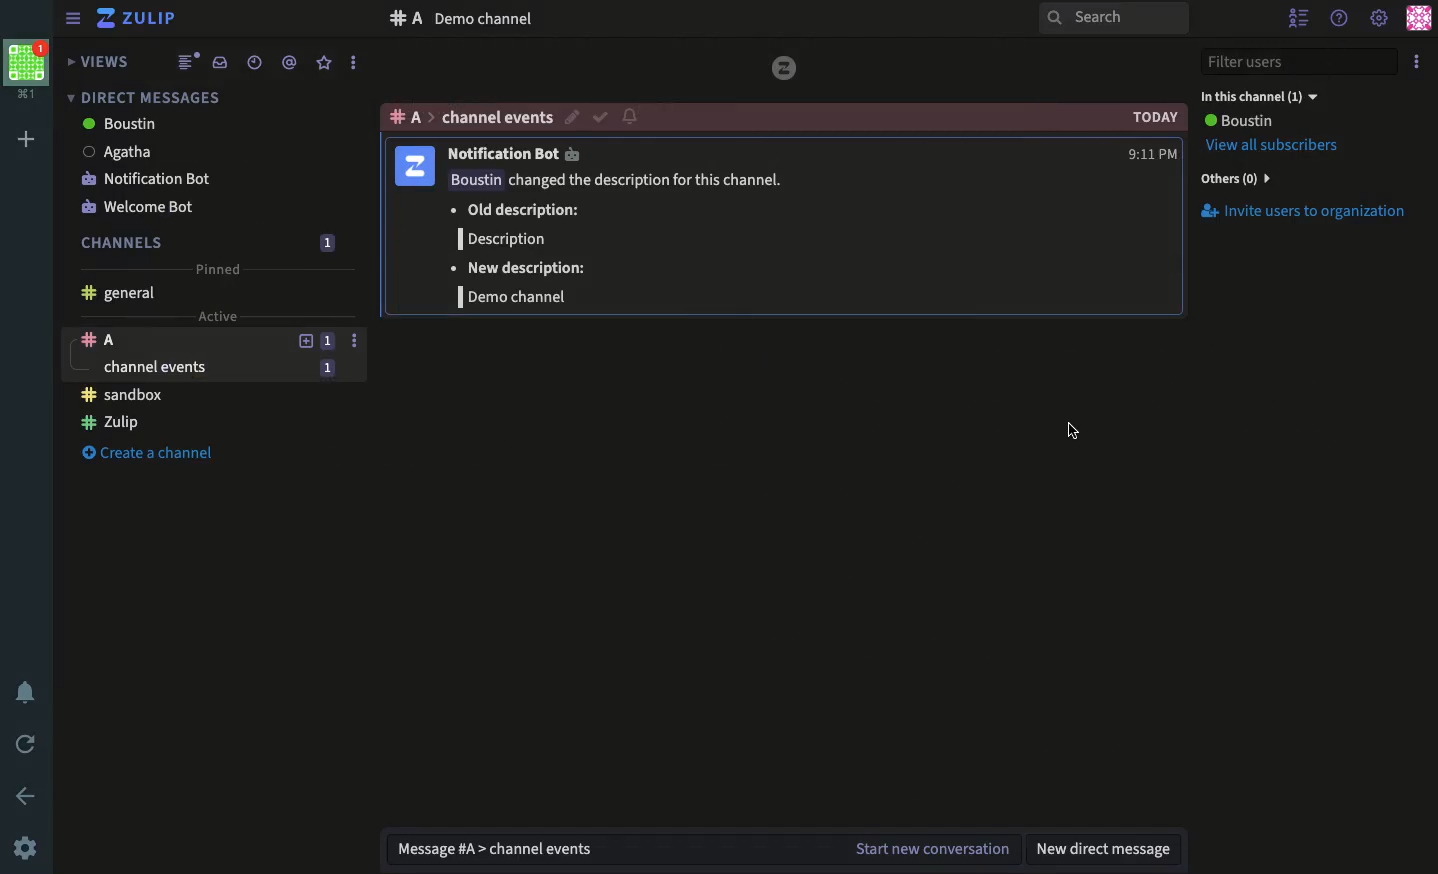 The height and width of the screenshot is (874, 1438). I want to click on Hide menu, so click(70, 19).